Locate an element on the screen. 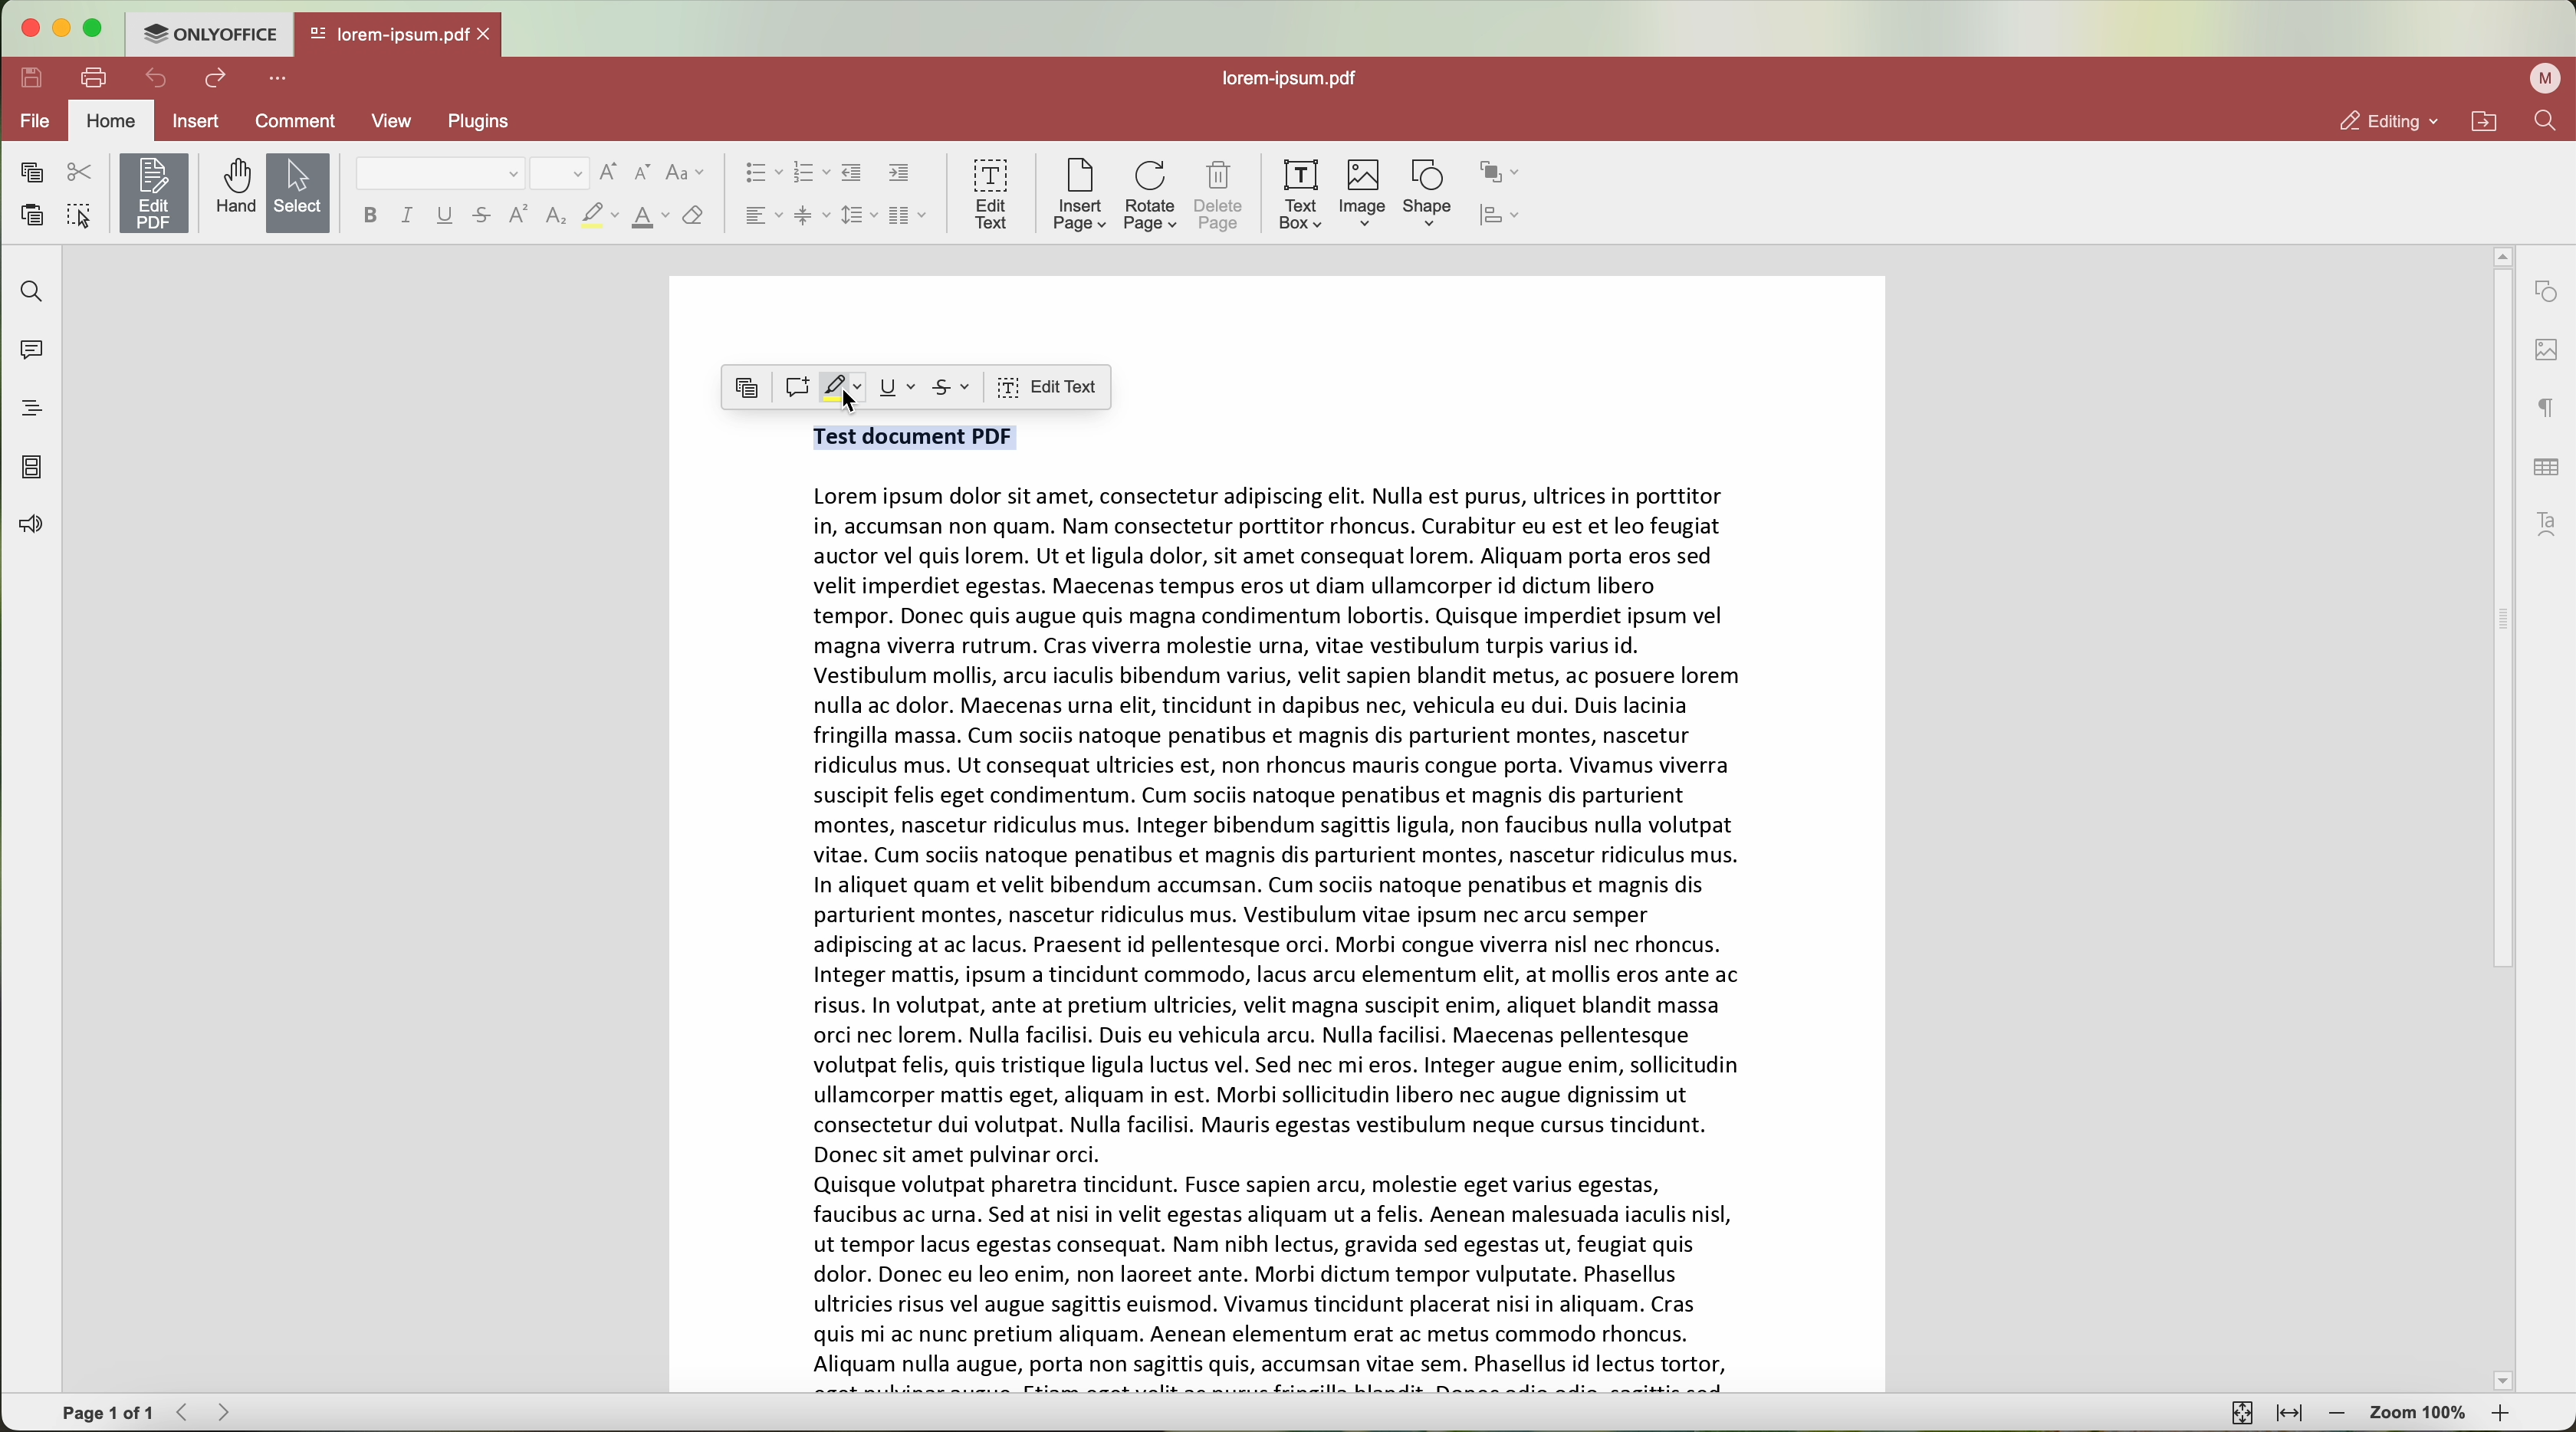 This screenshot has height=1432, width=2576. edit PDF is located at coordinates (154, 193).